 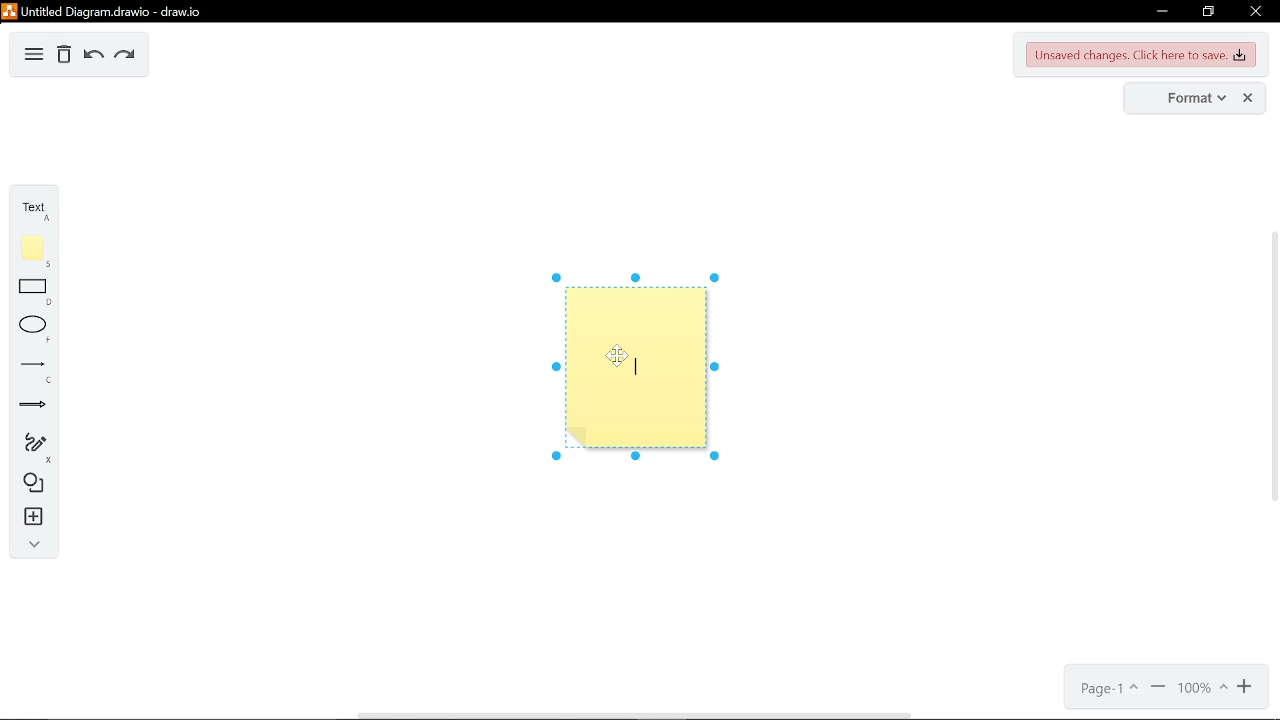 What do you see at coordinates (34, 294) in the screenshot?
I see `rectangle` at bounding box center [34, 294].